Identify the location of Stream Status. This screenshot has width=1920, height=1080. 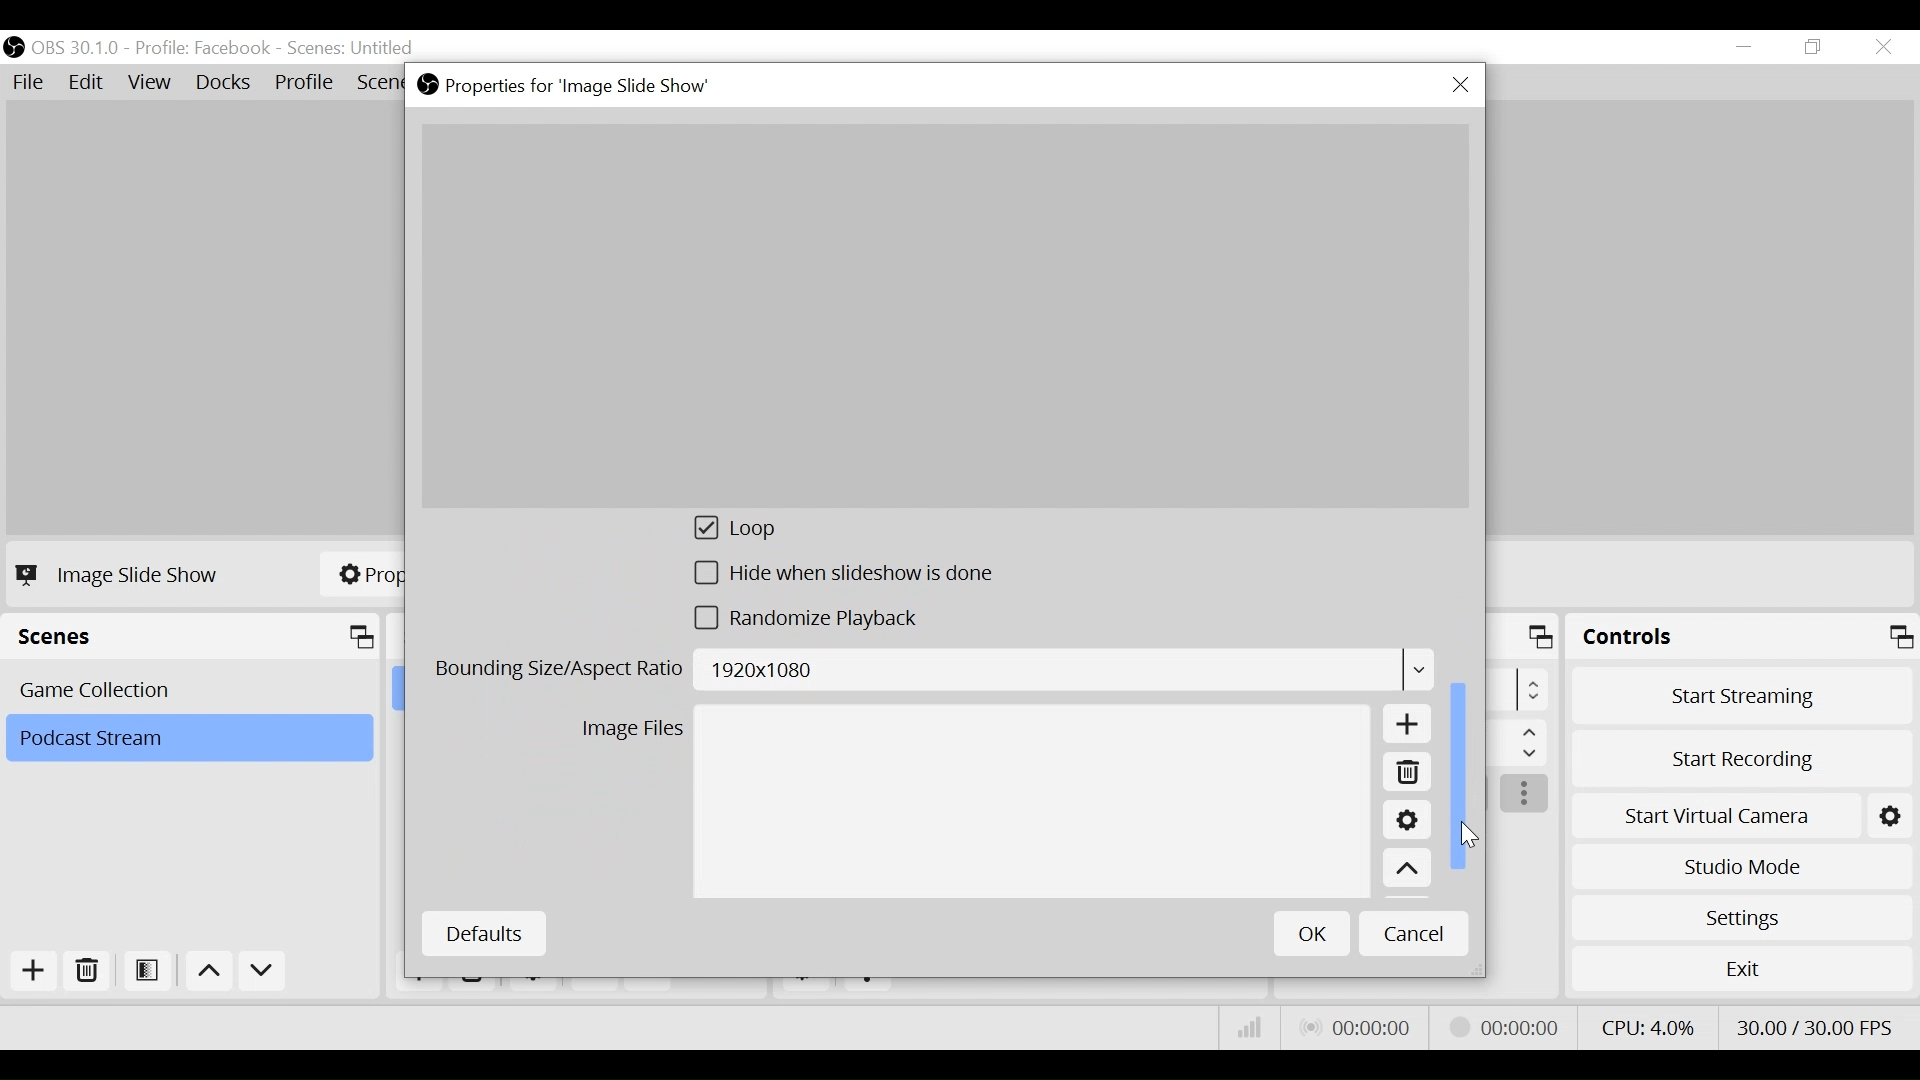
(1505, 1025).